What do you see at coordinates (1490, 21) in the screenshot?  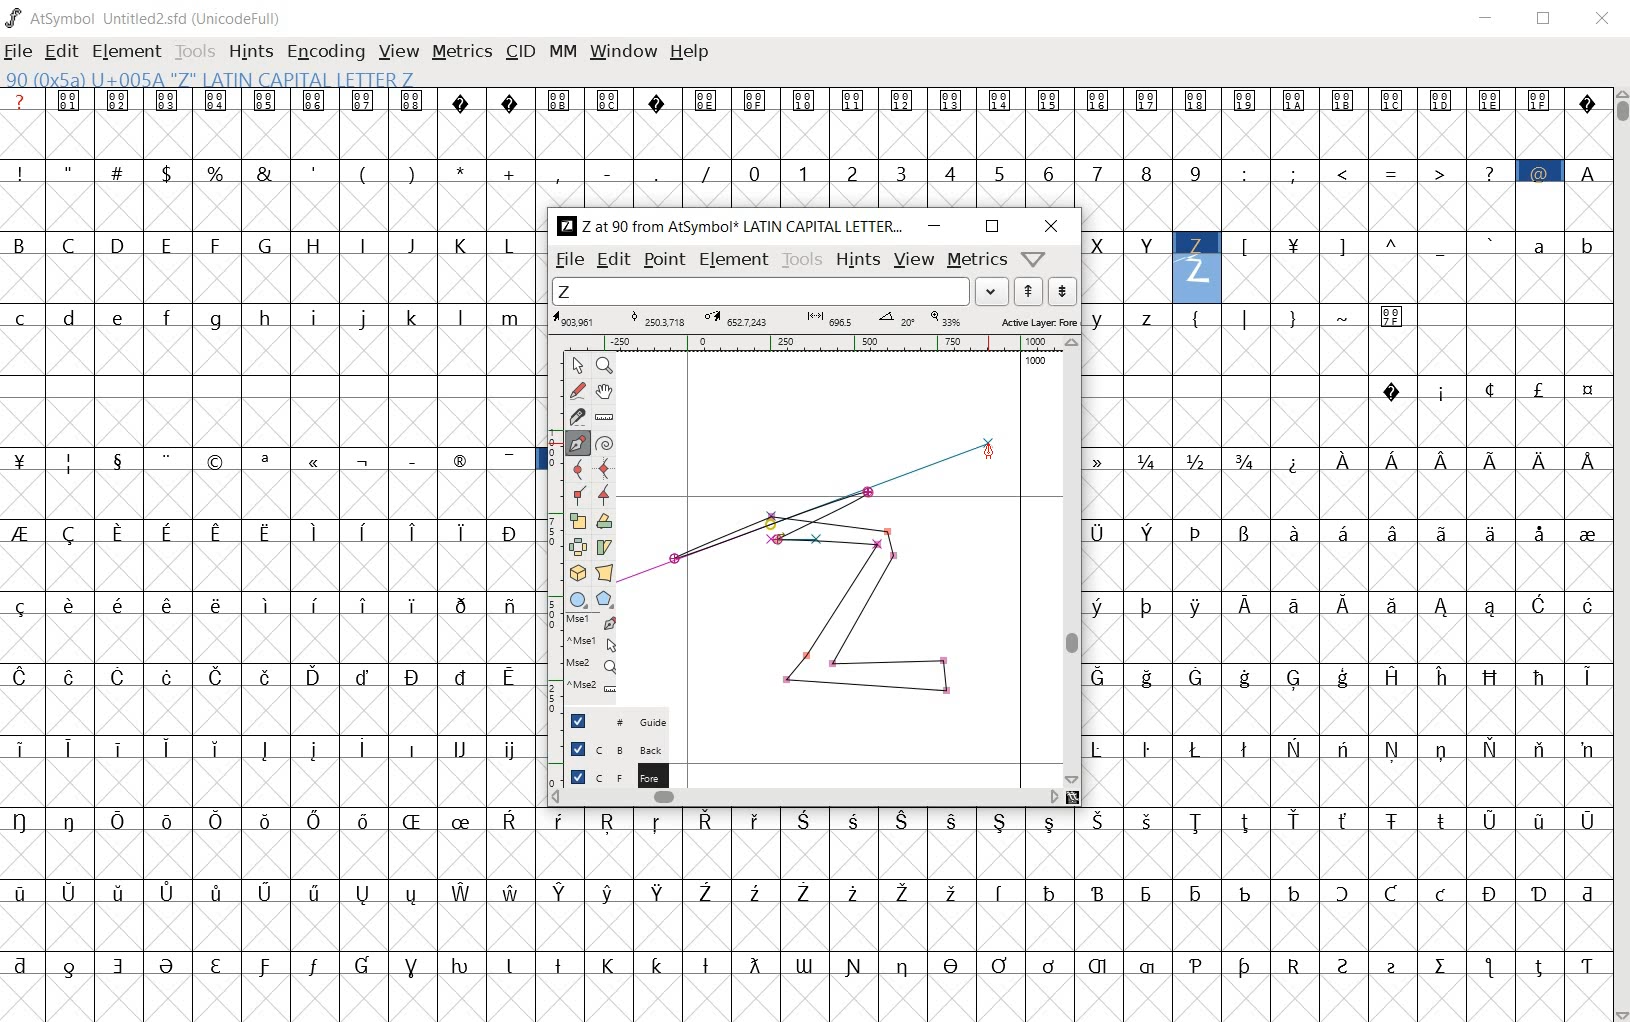 I see `minimize` at bounding box center [1490, 21].